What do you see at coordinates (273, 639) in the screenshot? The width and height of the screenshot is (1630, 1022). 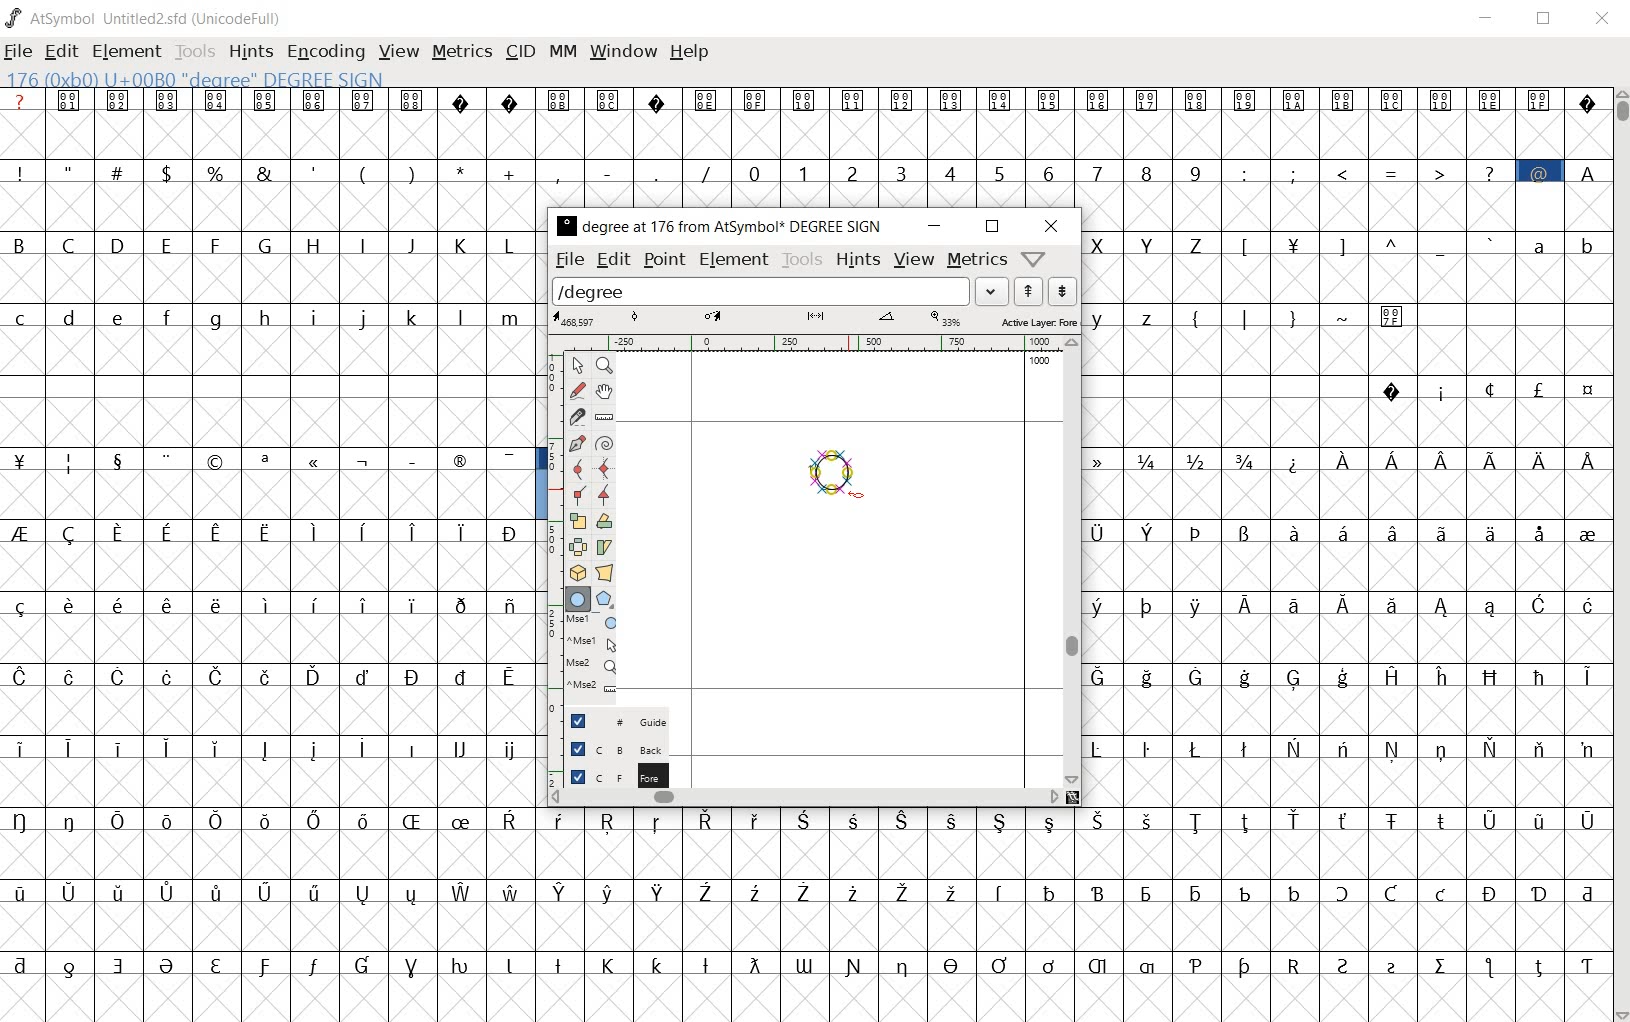 I see `empty glyph slots` at bounding box center [273, 639].